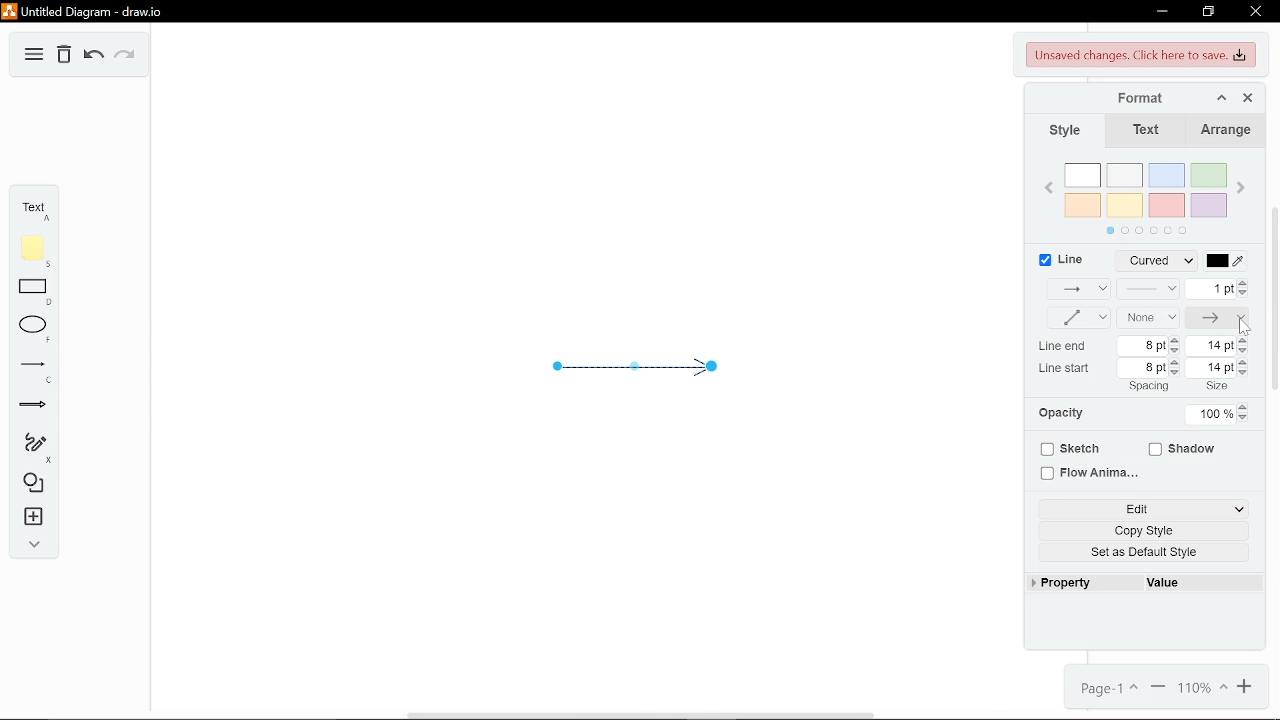 Image resolution: width=1280 pixels, height=720 pixels. What do you see at coordinates (1050, 186) in the screenshot?
I see `Previous` at bounding box center [1050, 186].